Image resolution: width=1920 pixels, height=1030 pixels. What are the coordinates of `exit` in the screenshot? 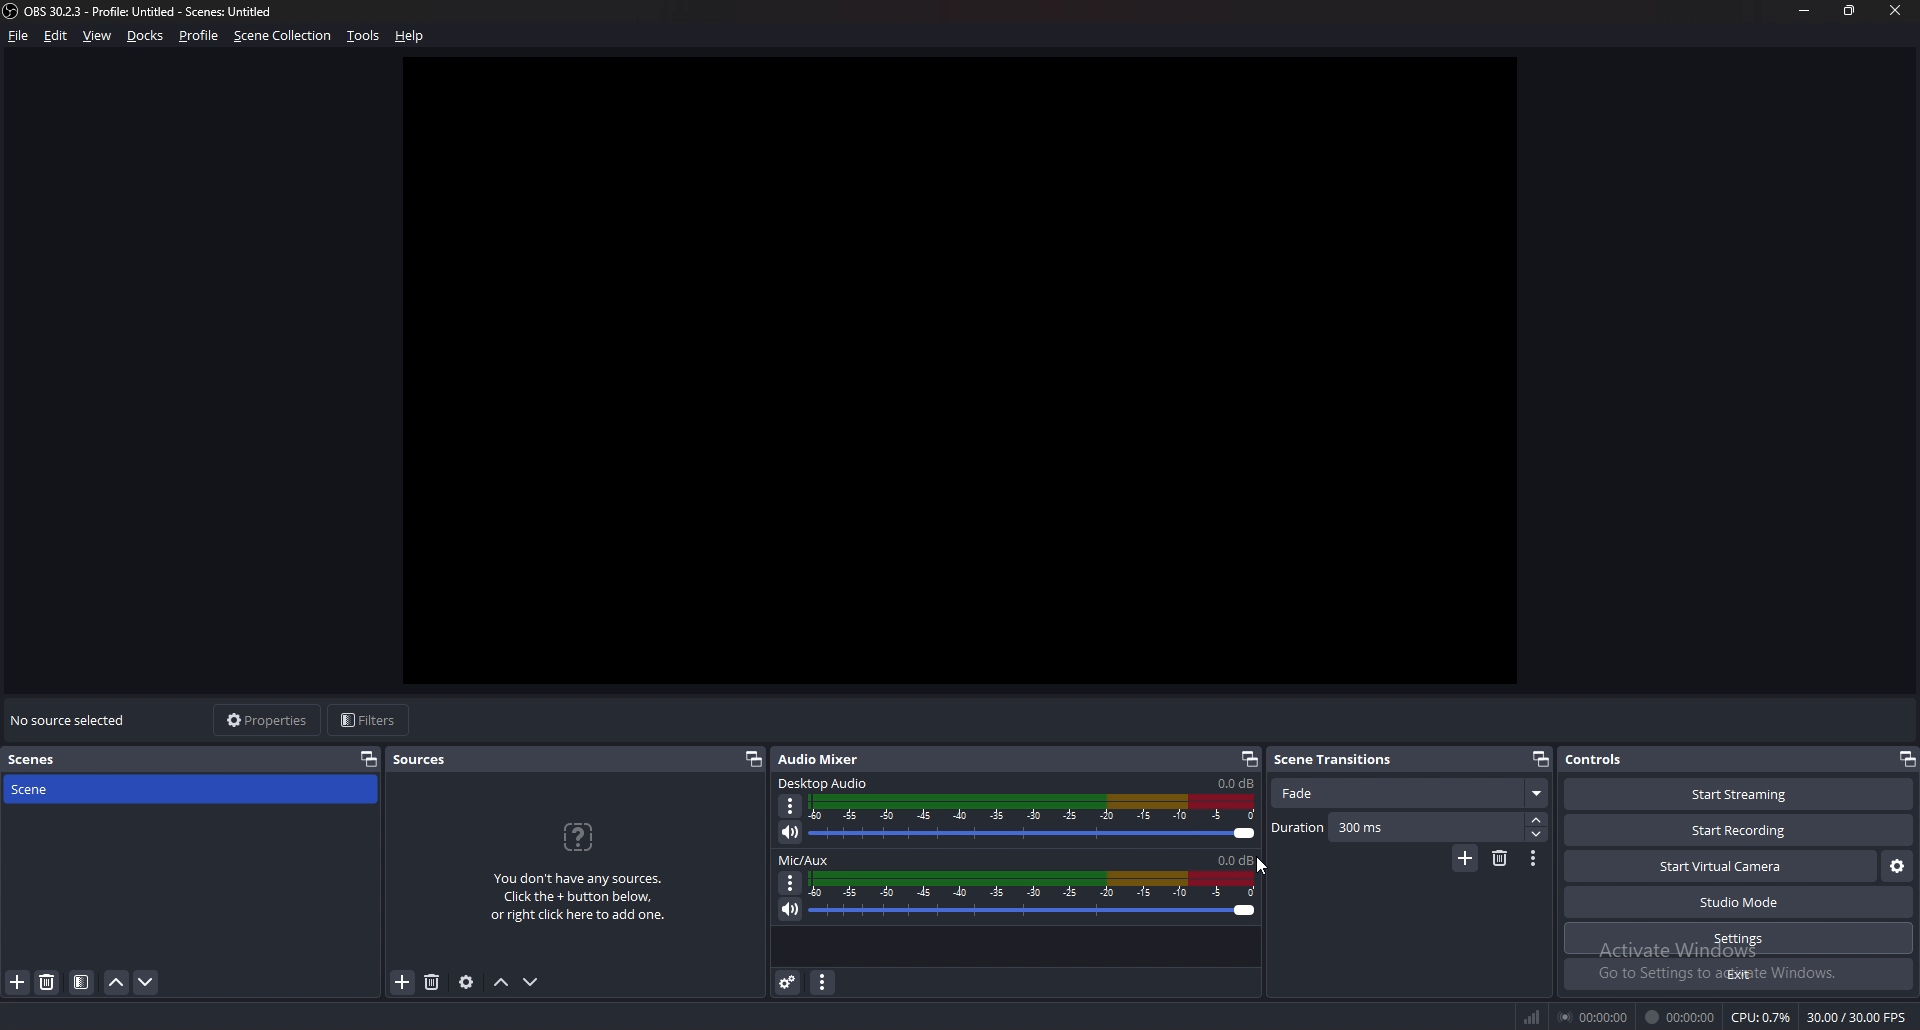 It's located at (1740, 974).